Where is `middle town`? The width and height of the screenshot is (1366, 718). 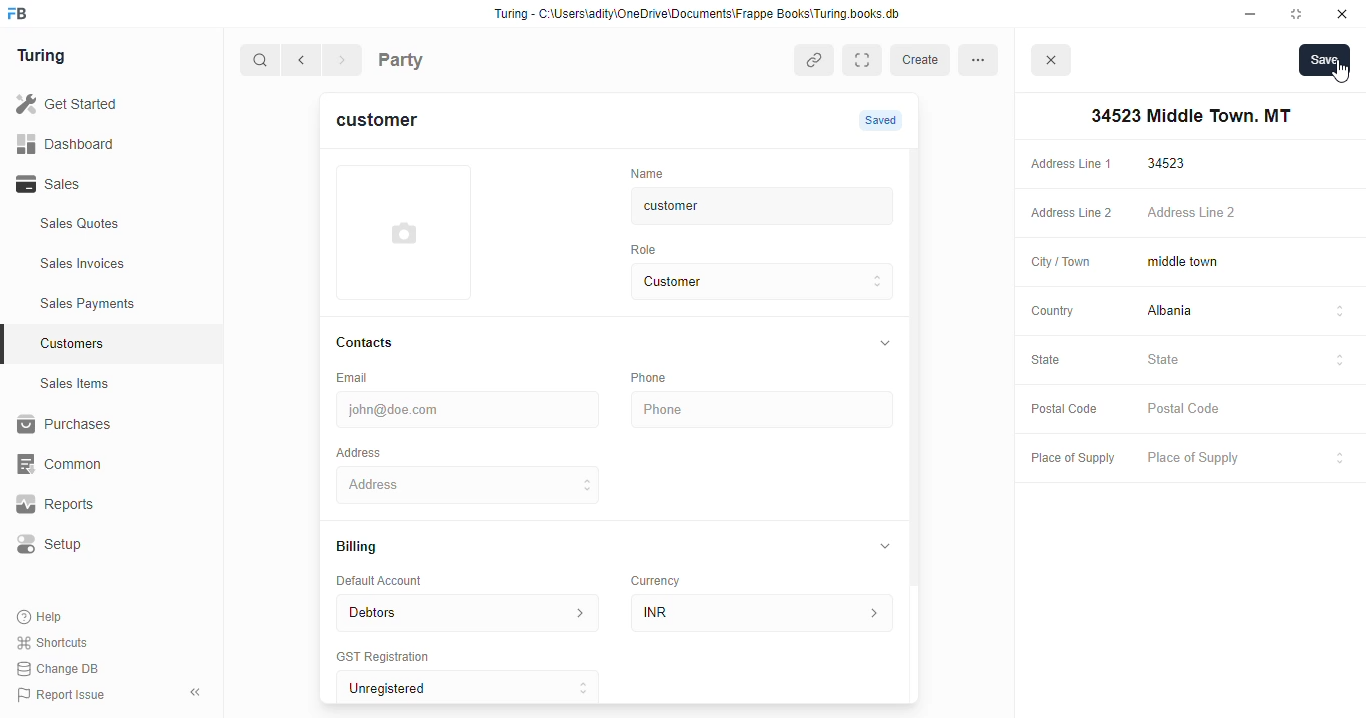
middle town is located at coordinates (1246, 263).